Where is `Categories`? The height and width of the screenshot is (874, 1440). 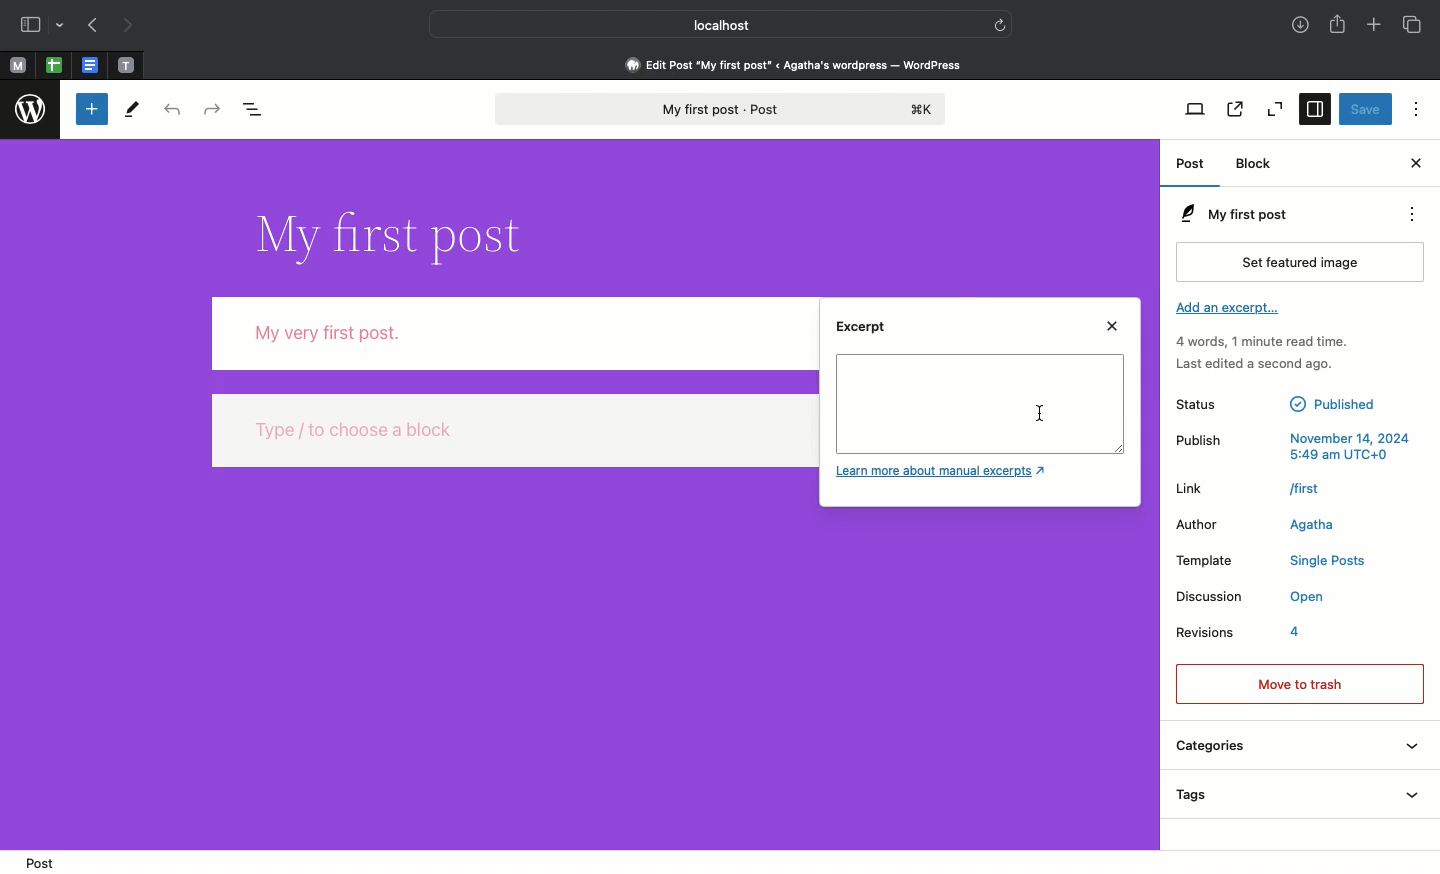 Categories is located at coordinates (1295, 749).